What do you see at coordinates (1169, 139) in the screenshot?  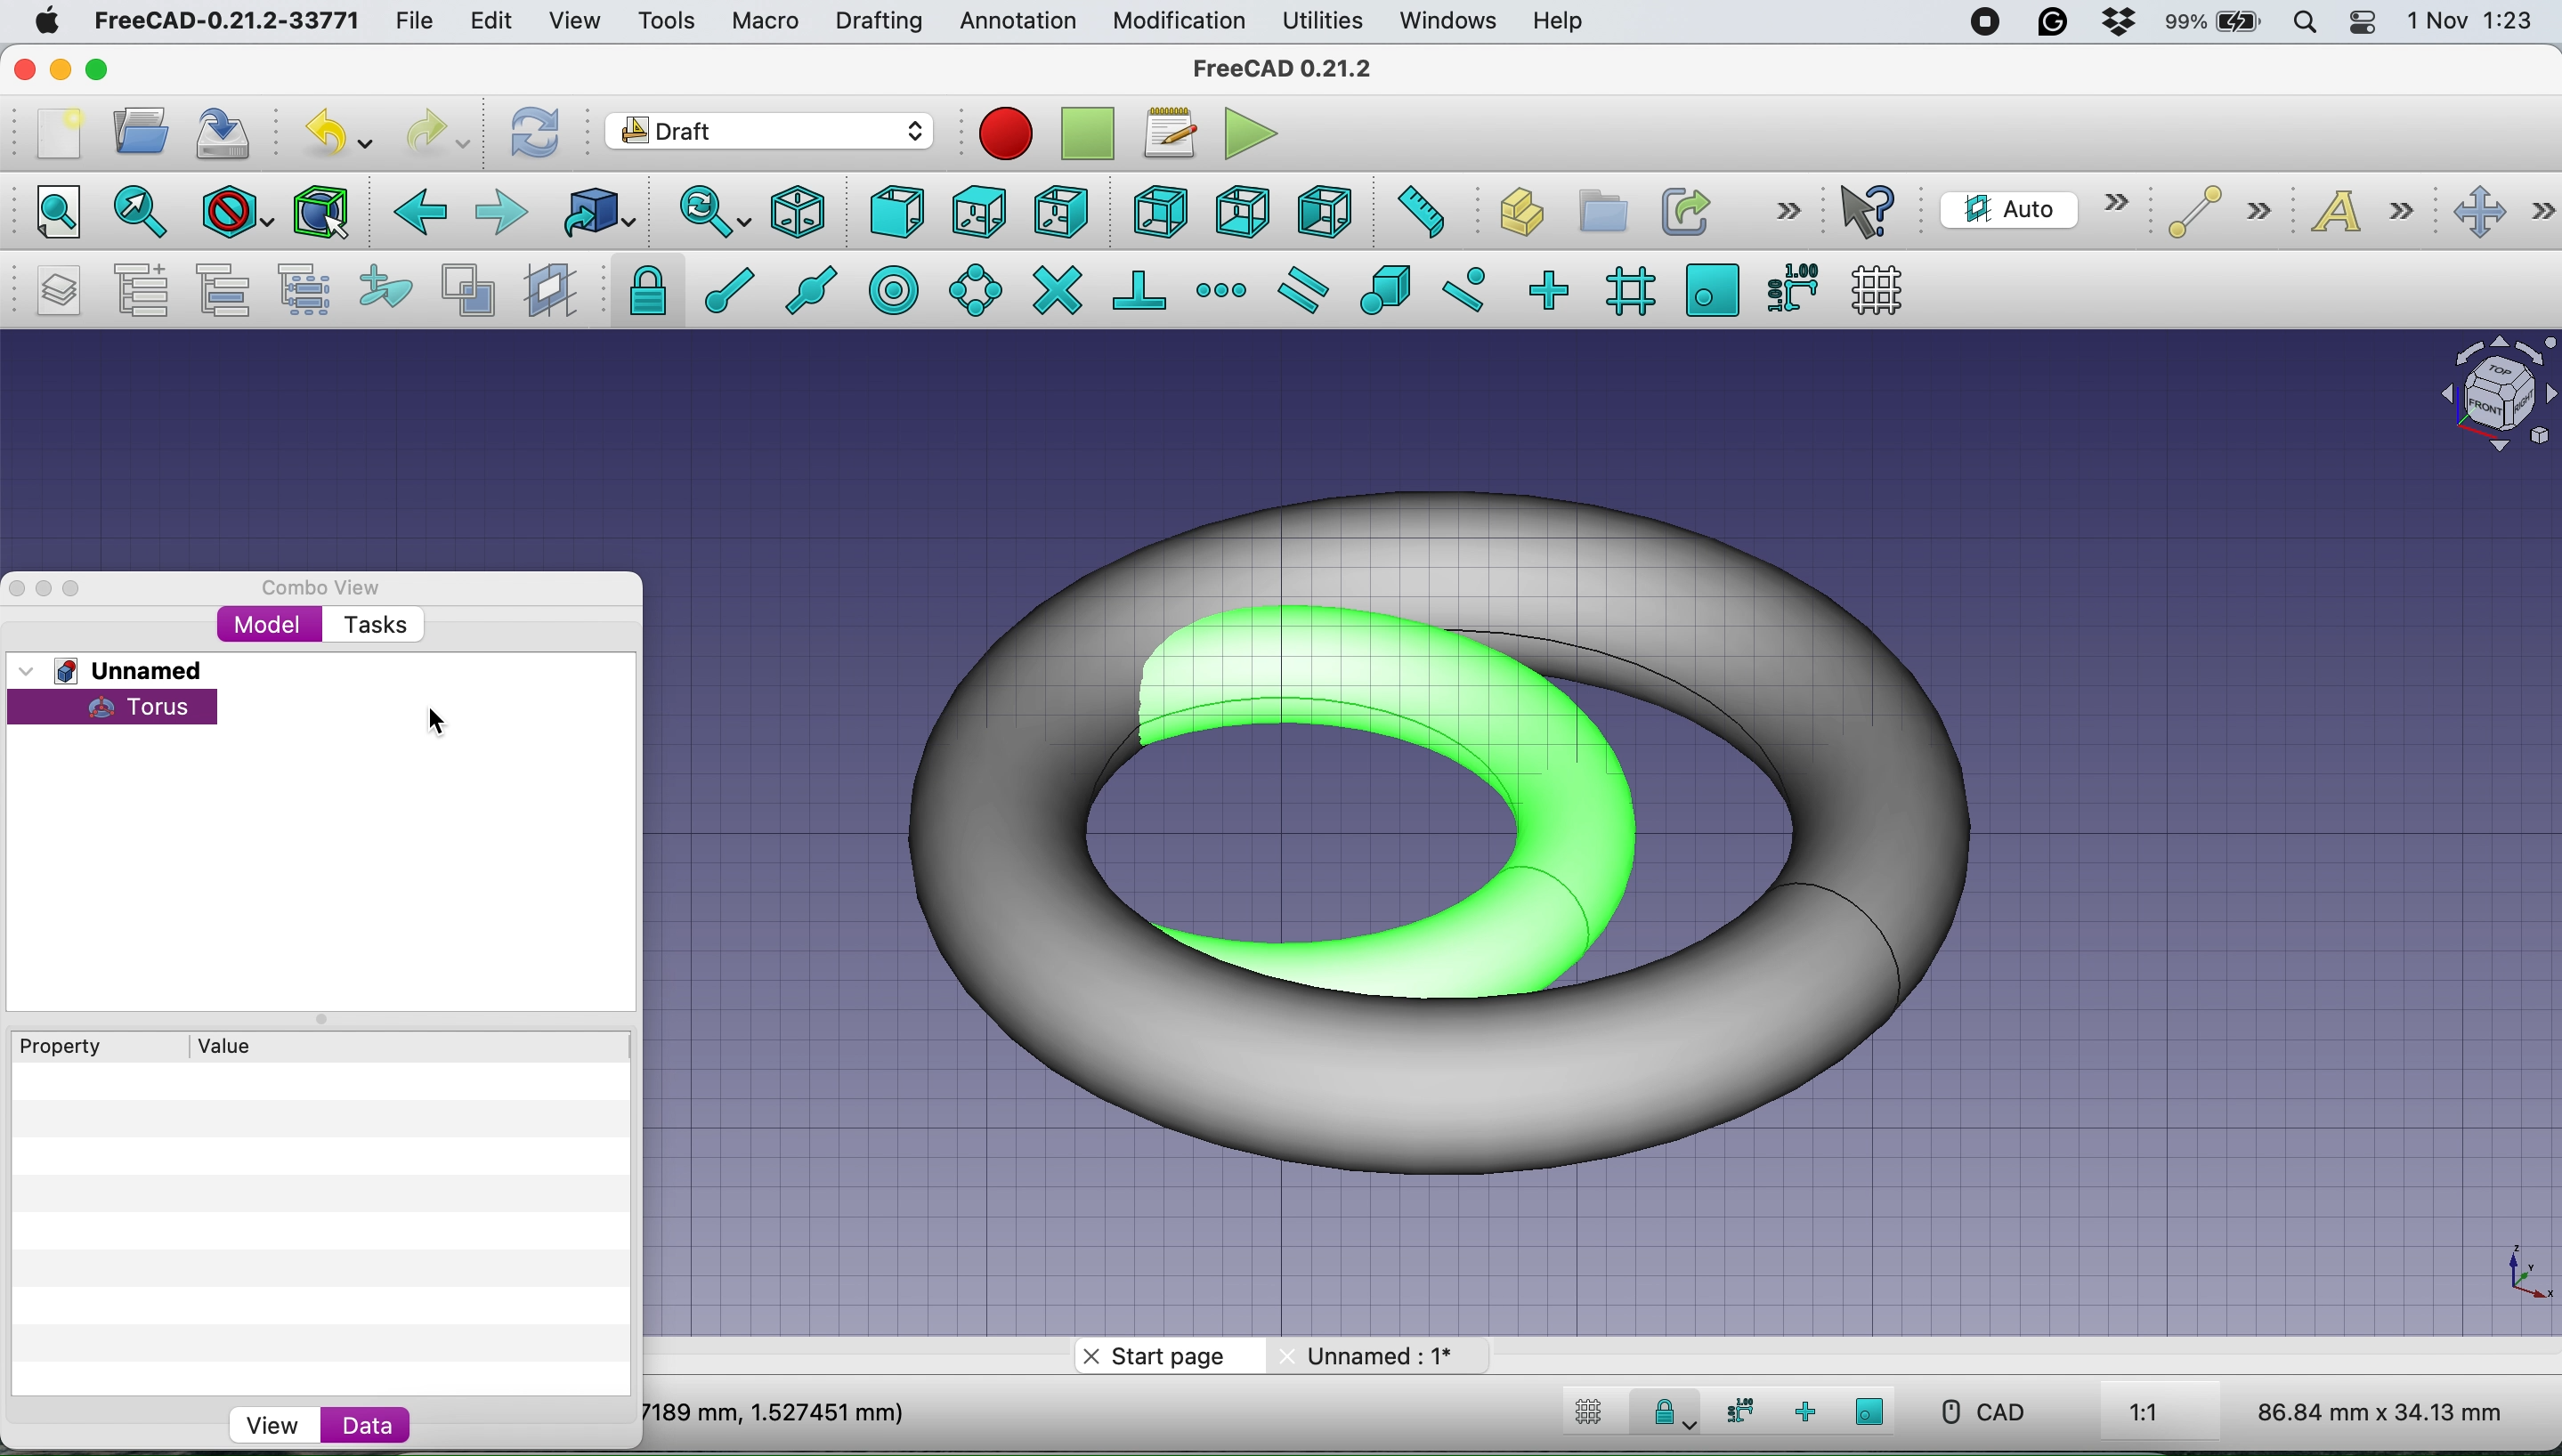 I see `macros` at bounding box center [1169, 139].